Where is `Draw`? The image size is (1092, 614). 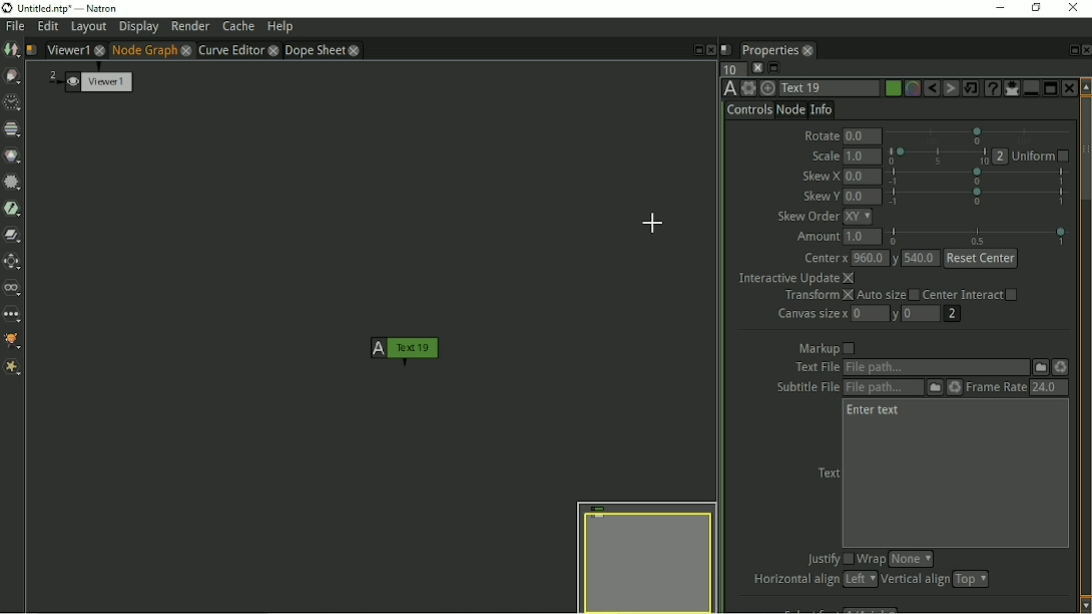
Draw is located at coordinates (12, 76).